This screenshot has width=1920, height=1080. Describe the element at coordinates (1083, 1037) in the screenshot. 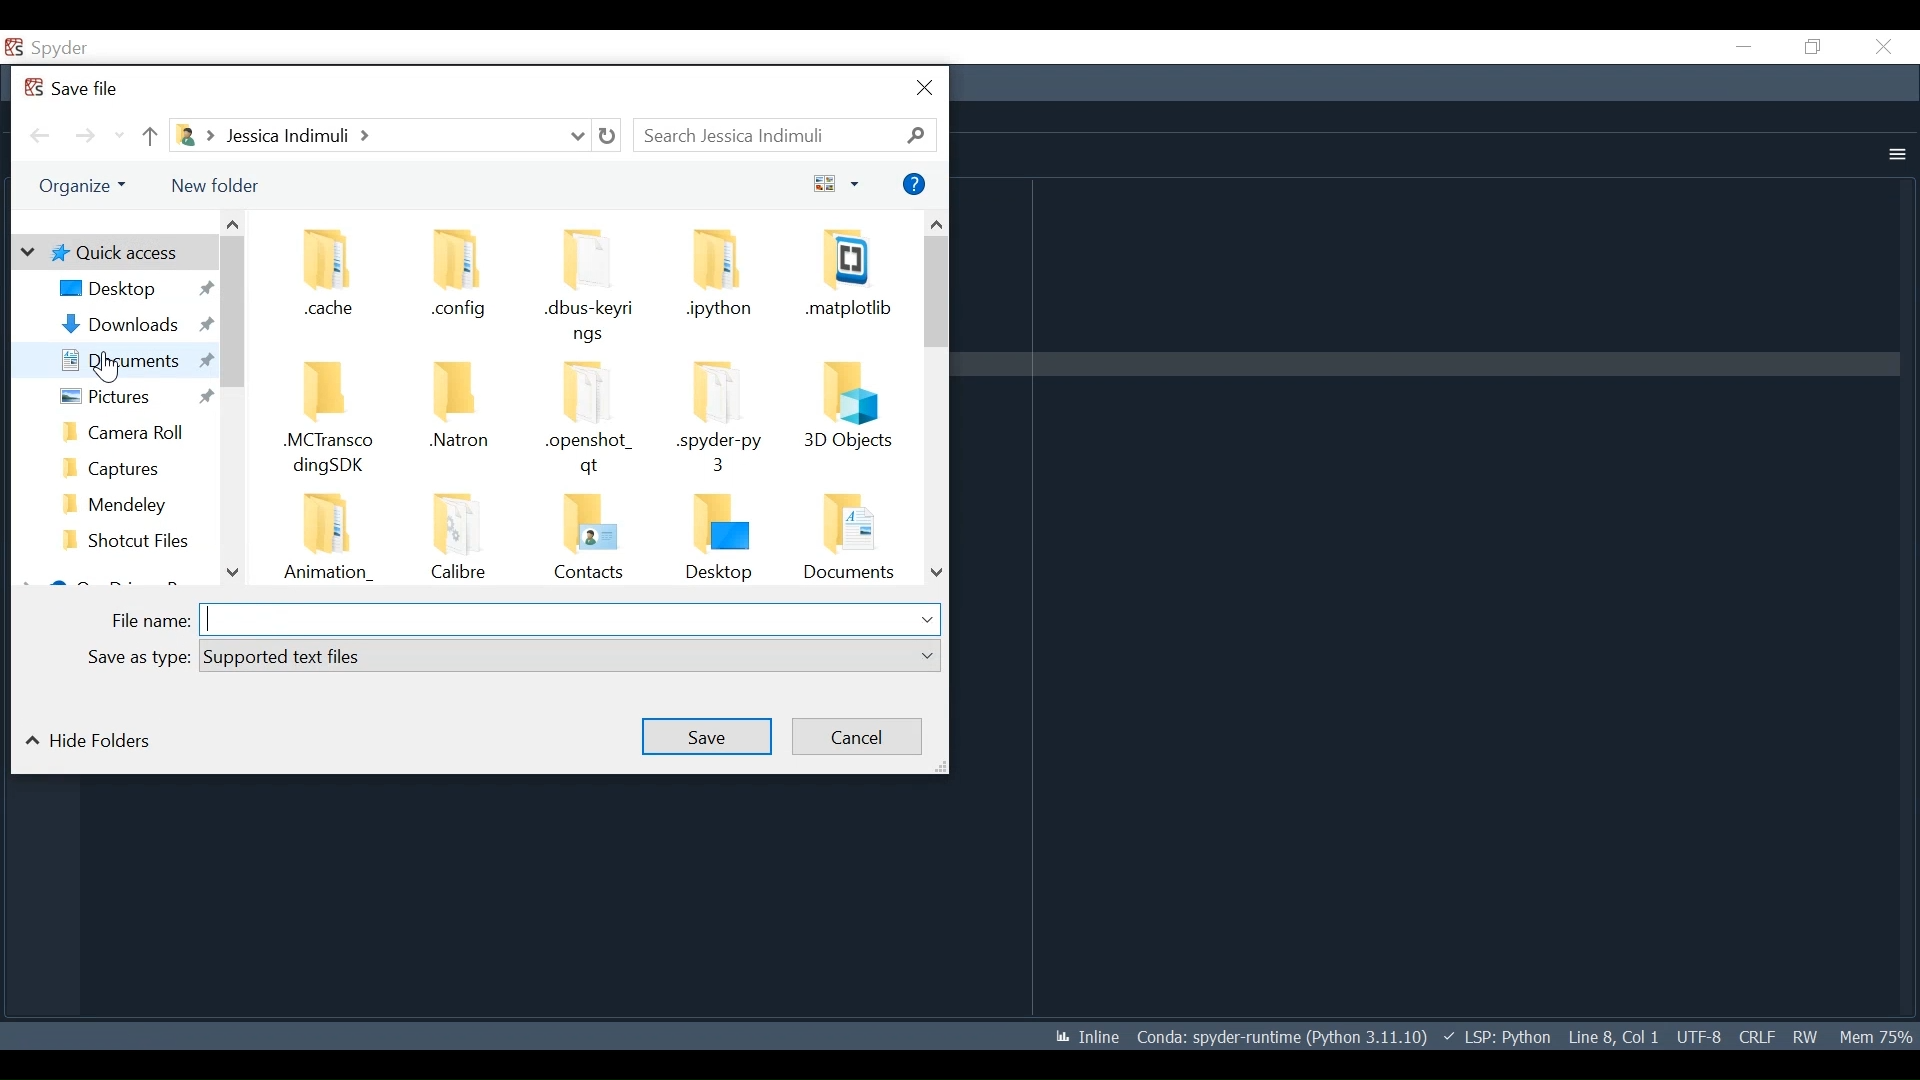

I see `Toggle between inline and interactive Matplotlib plotting` at that location.